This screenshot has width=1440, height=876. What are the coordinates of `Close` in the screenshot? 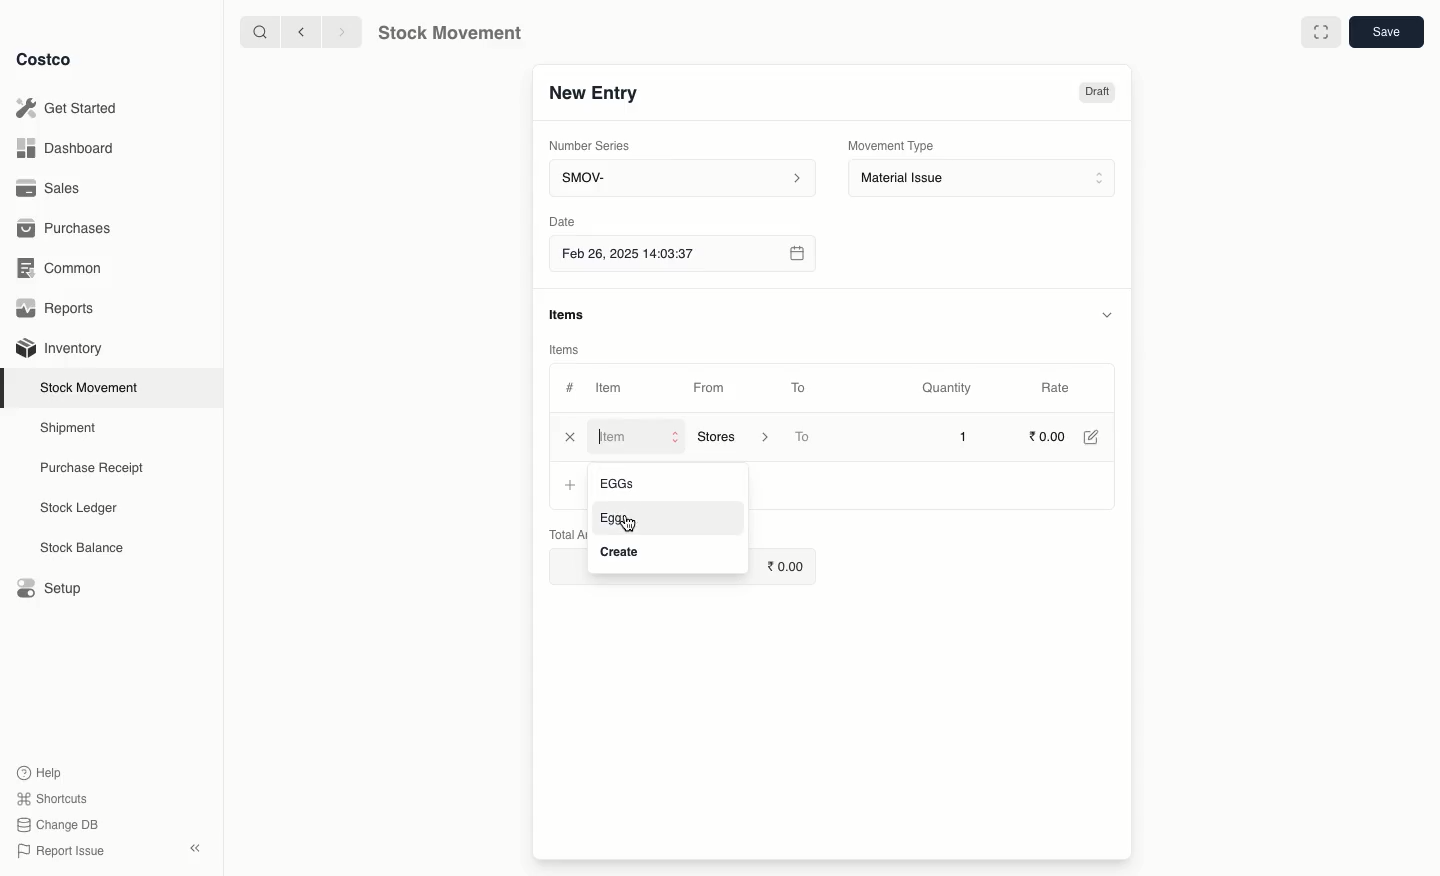 It's located at (568, 438).